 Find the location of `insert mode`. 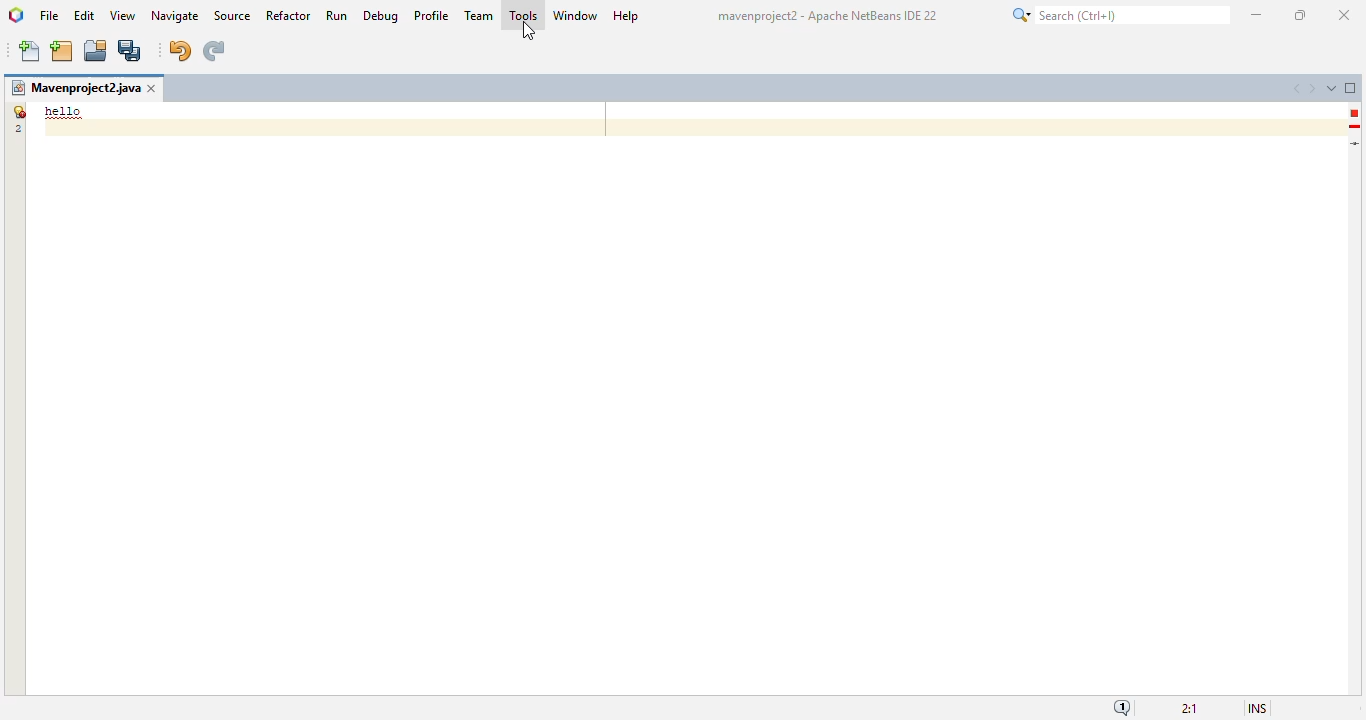

insert mode is located at coordinates (1257, 709).